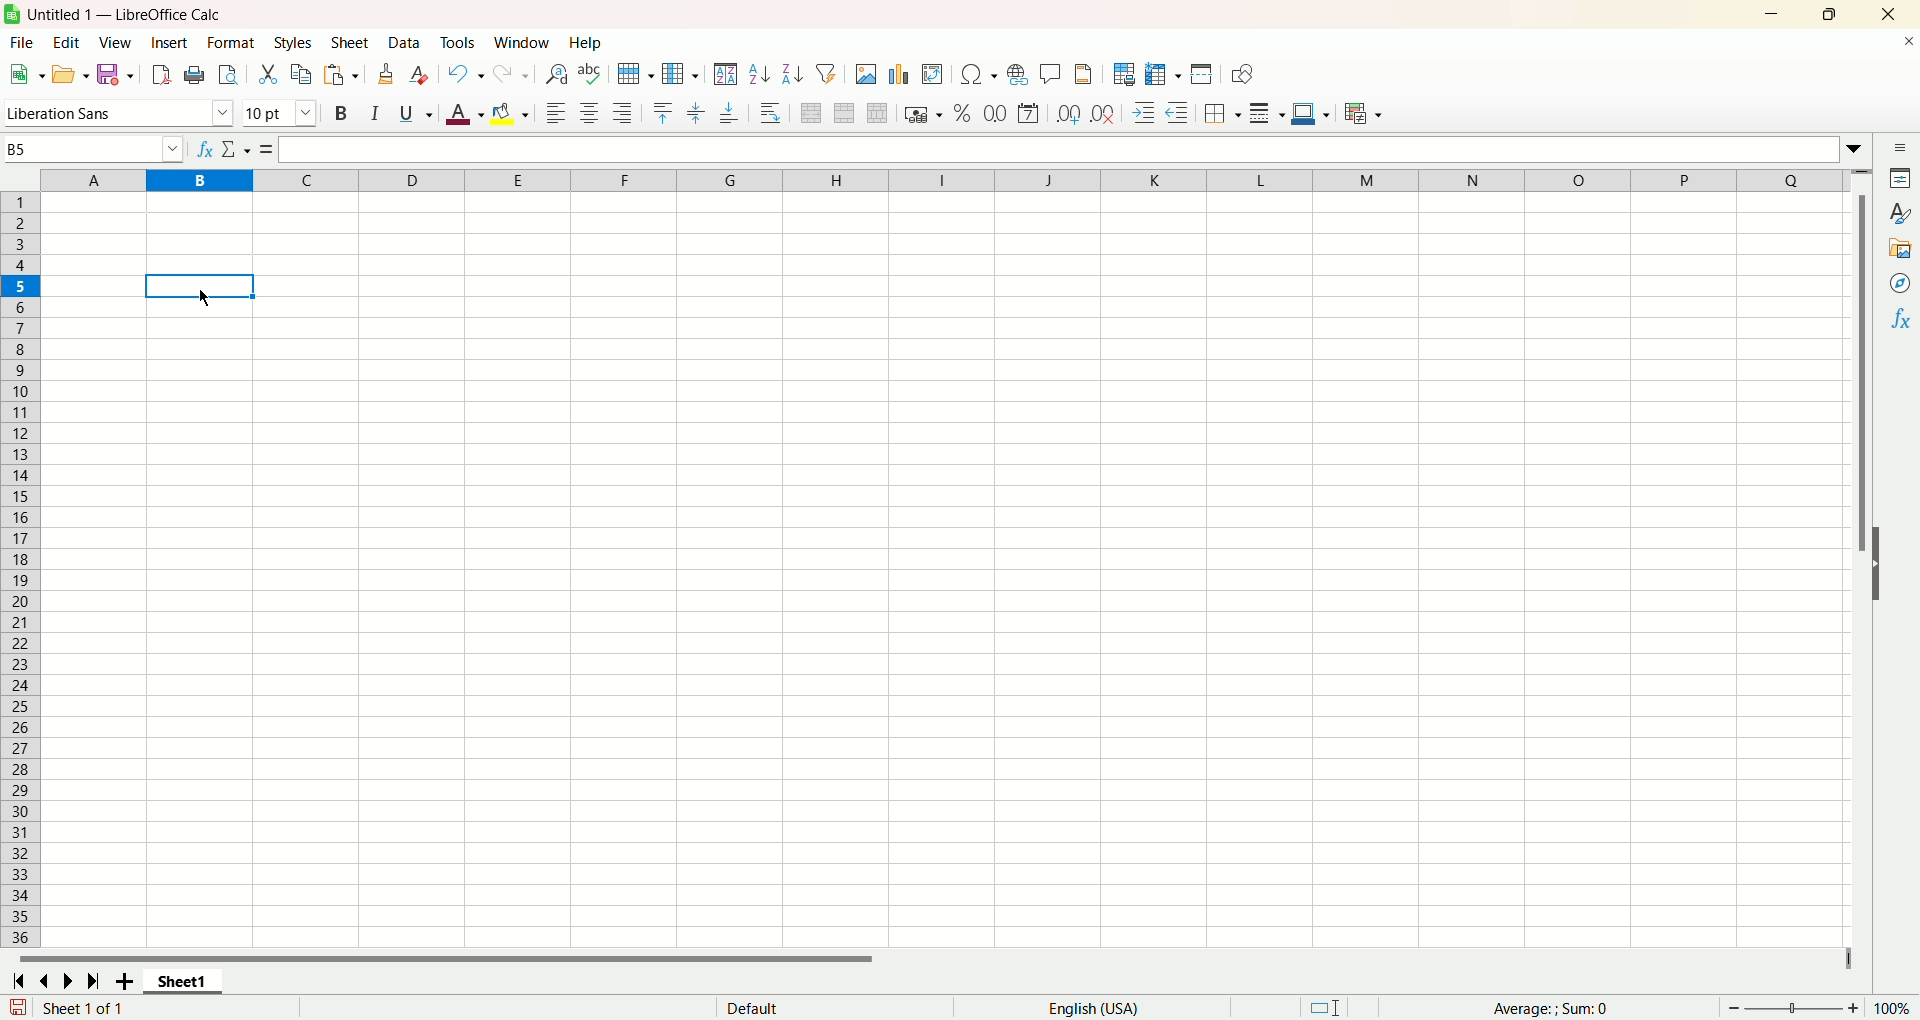 This screenshot has width=1920, height=1020. What do you see at coordinates (199, 181) in the screenshot?
I see `column selected` at bounding box center [199, 181].